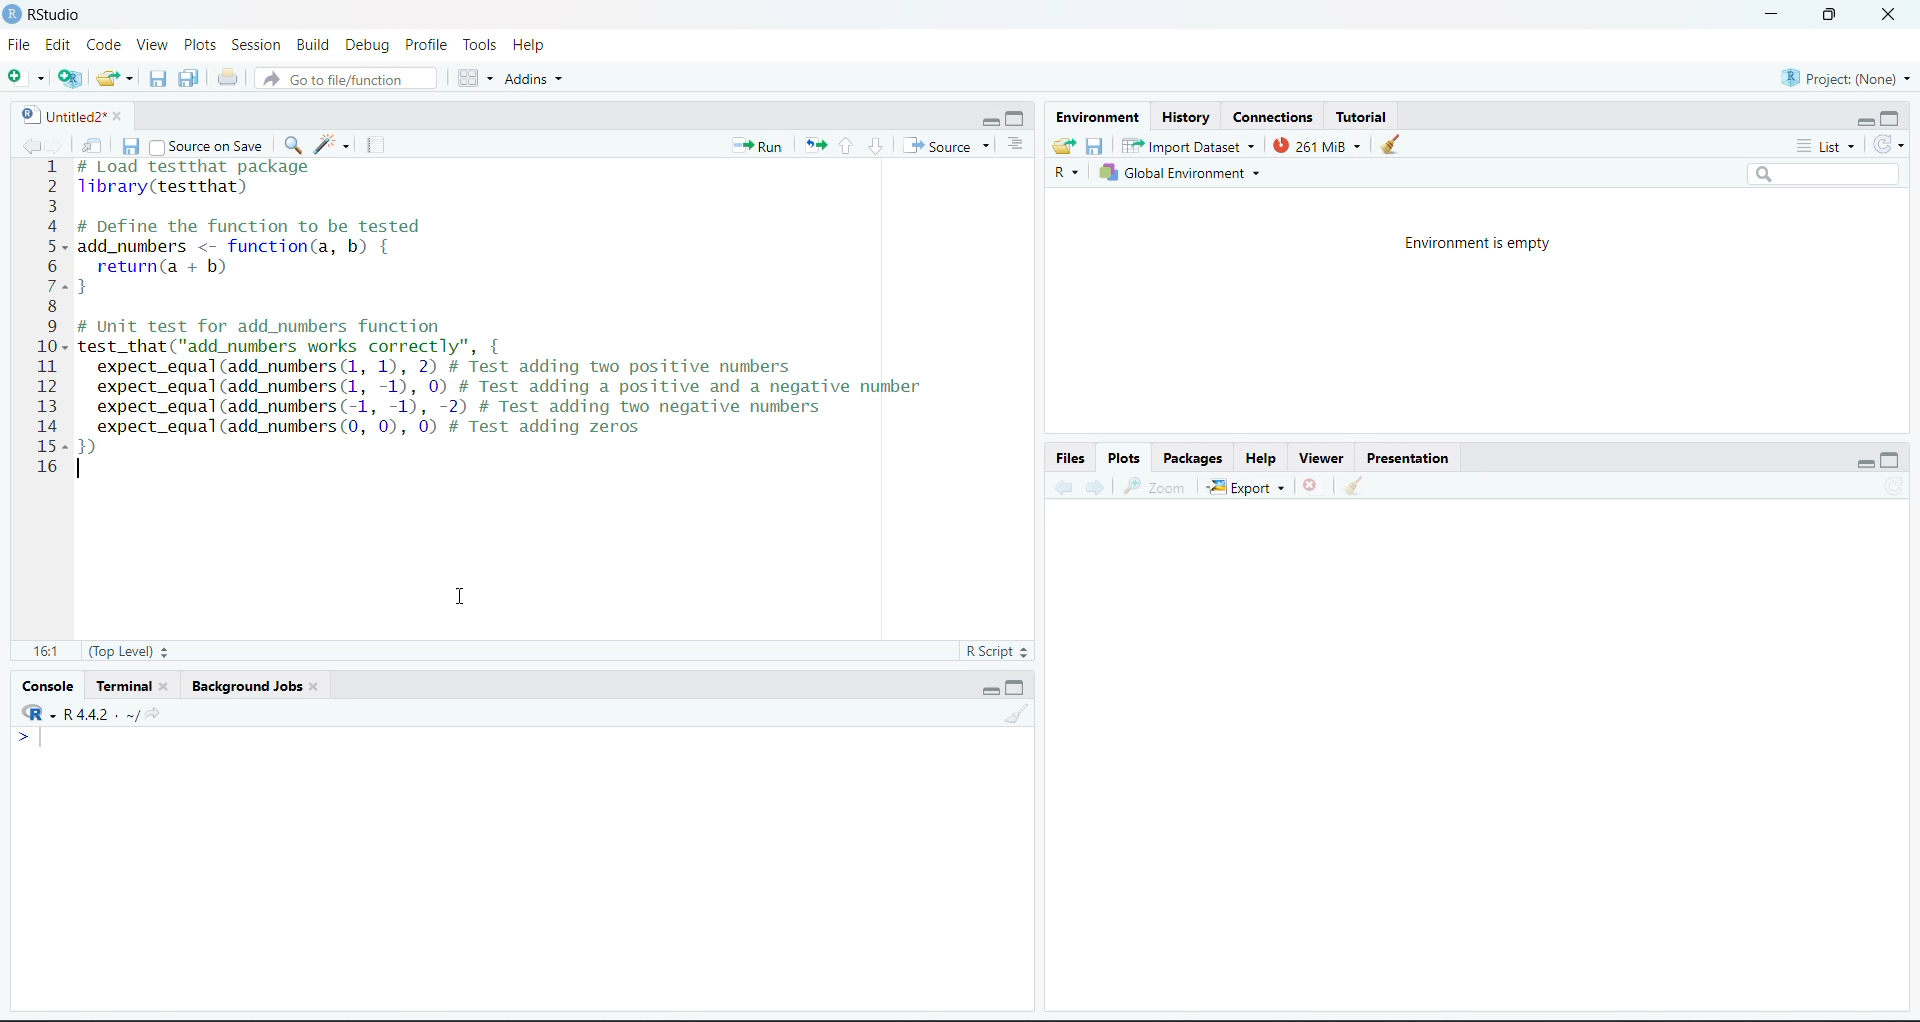  What do you see at coordinates (1886, 145) in the screenshot?
I see `Refresh` at bounding box center [1886, 145].